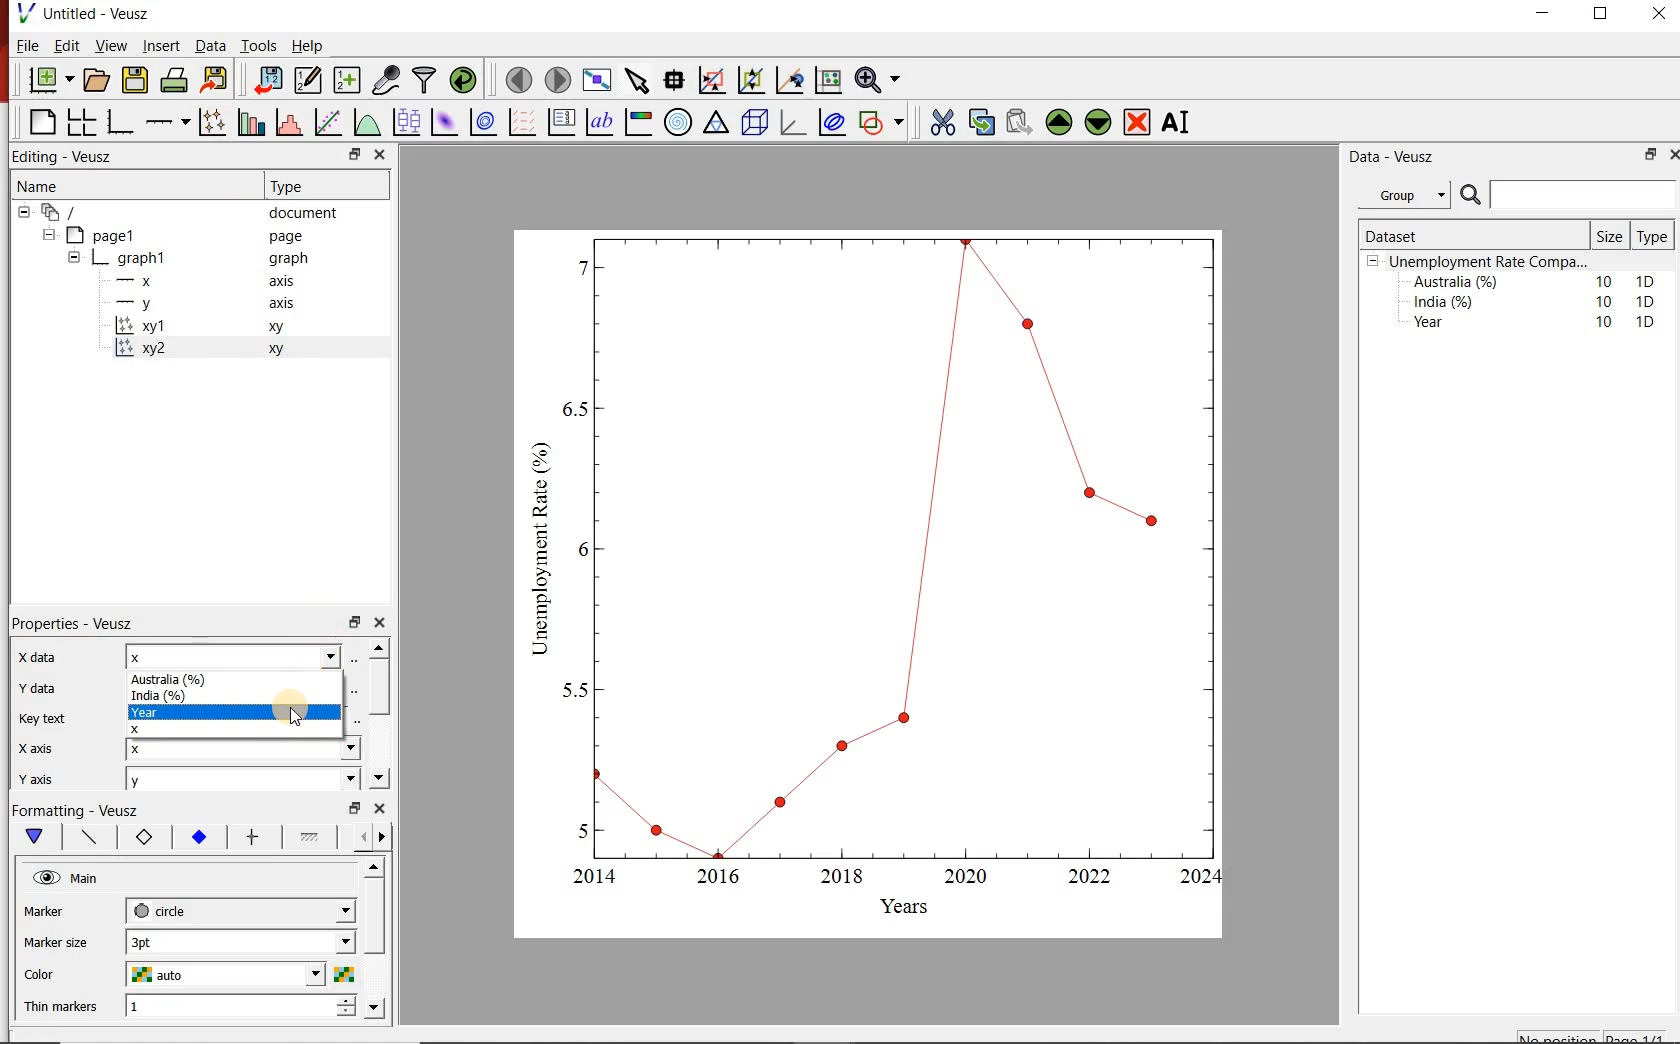 The height and width of the screenshot is (1044, 1680). What do you see at coordinates (349, 999) in the screenshot?
I see `increase` at bounding box center [349, 999].